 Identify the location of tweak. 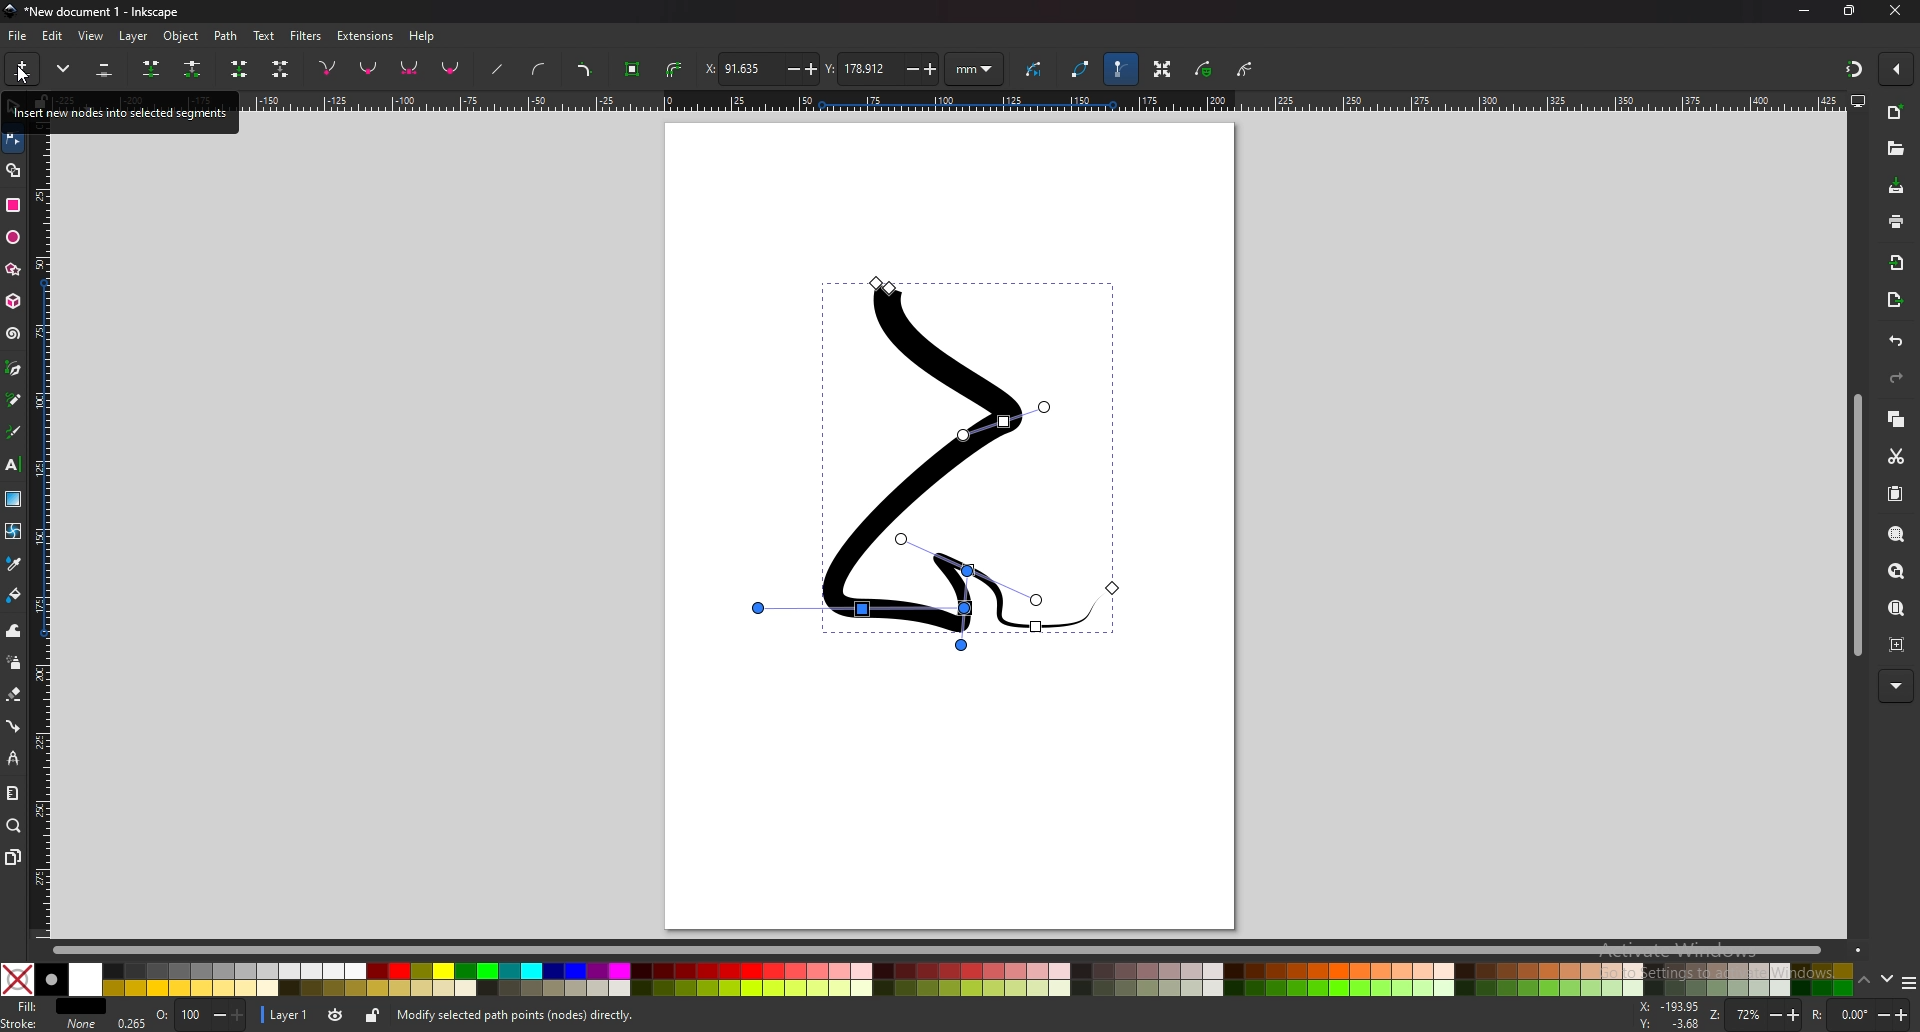
(14, 631).